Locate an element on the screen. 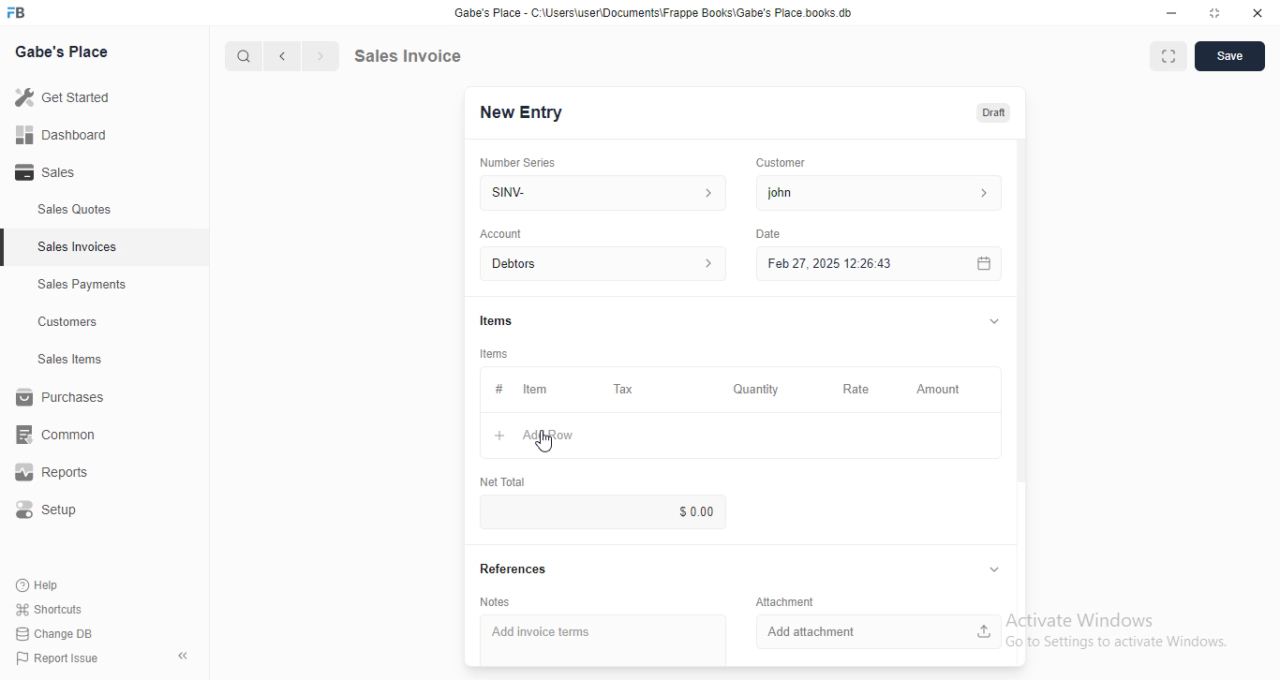 The image size is (1280, 680). Upload is located at coordinates (983, 631).